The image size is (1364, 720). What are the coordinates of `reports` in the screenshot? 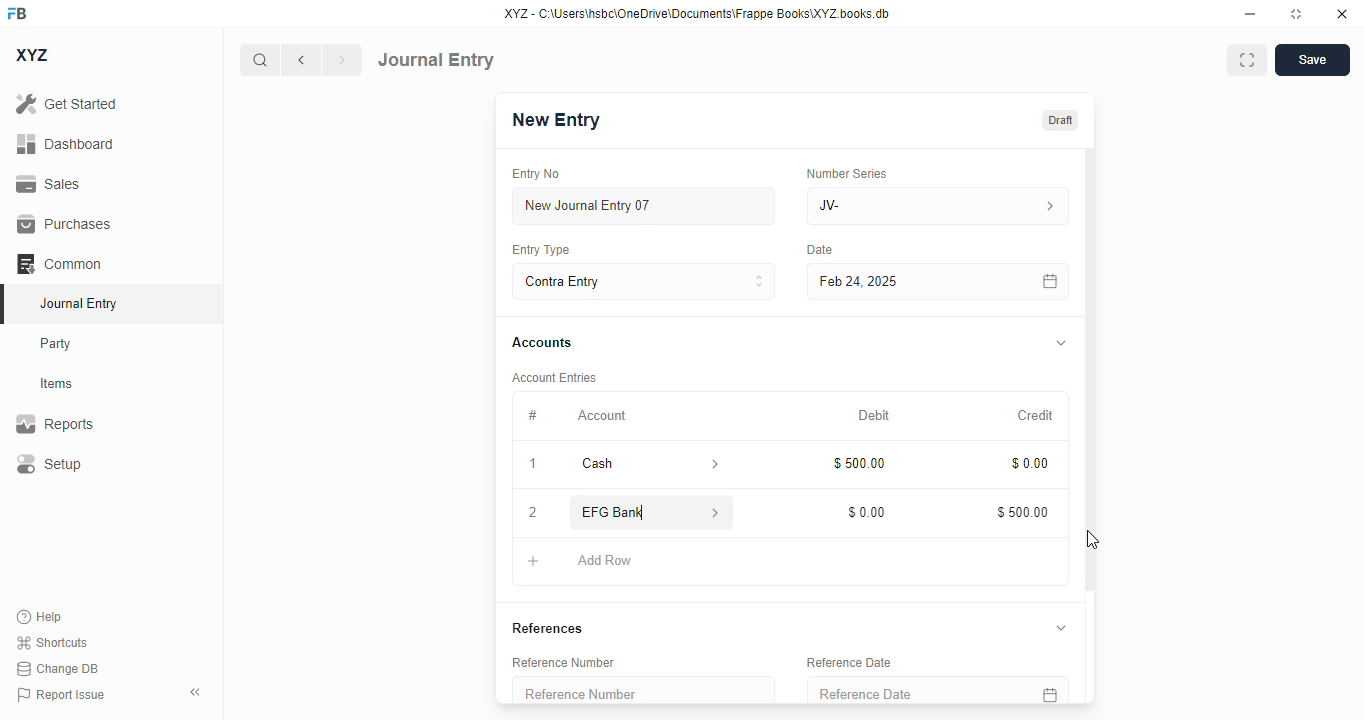 It's located at (55, 423).